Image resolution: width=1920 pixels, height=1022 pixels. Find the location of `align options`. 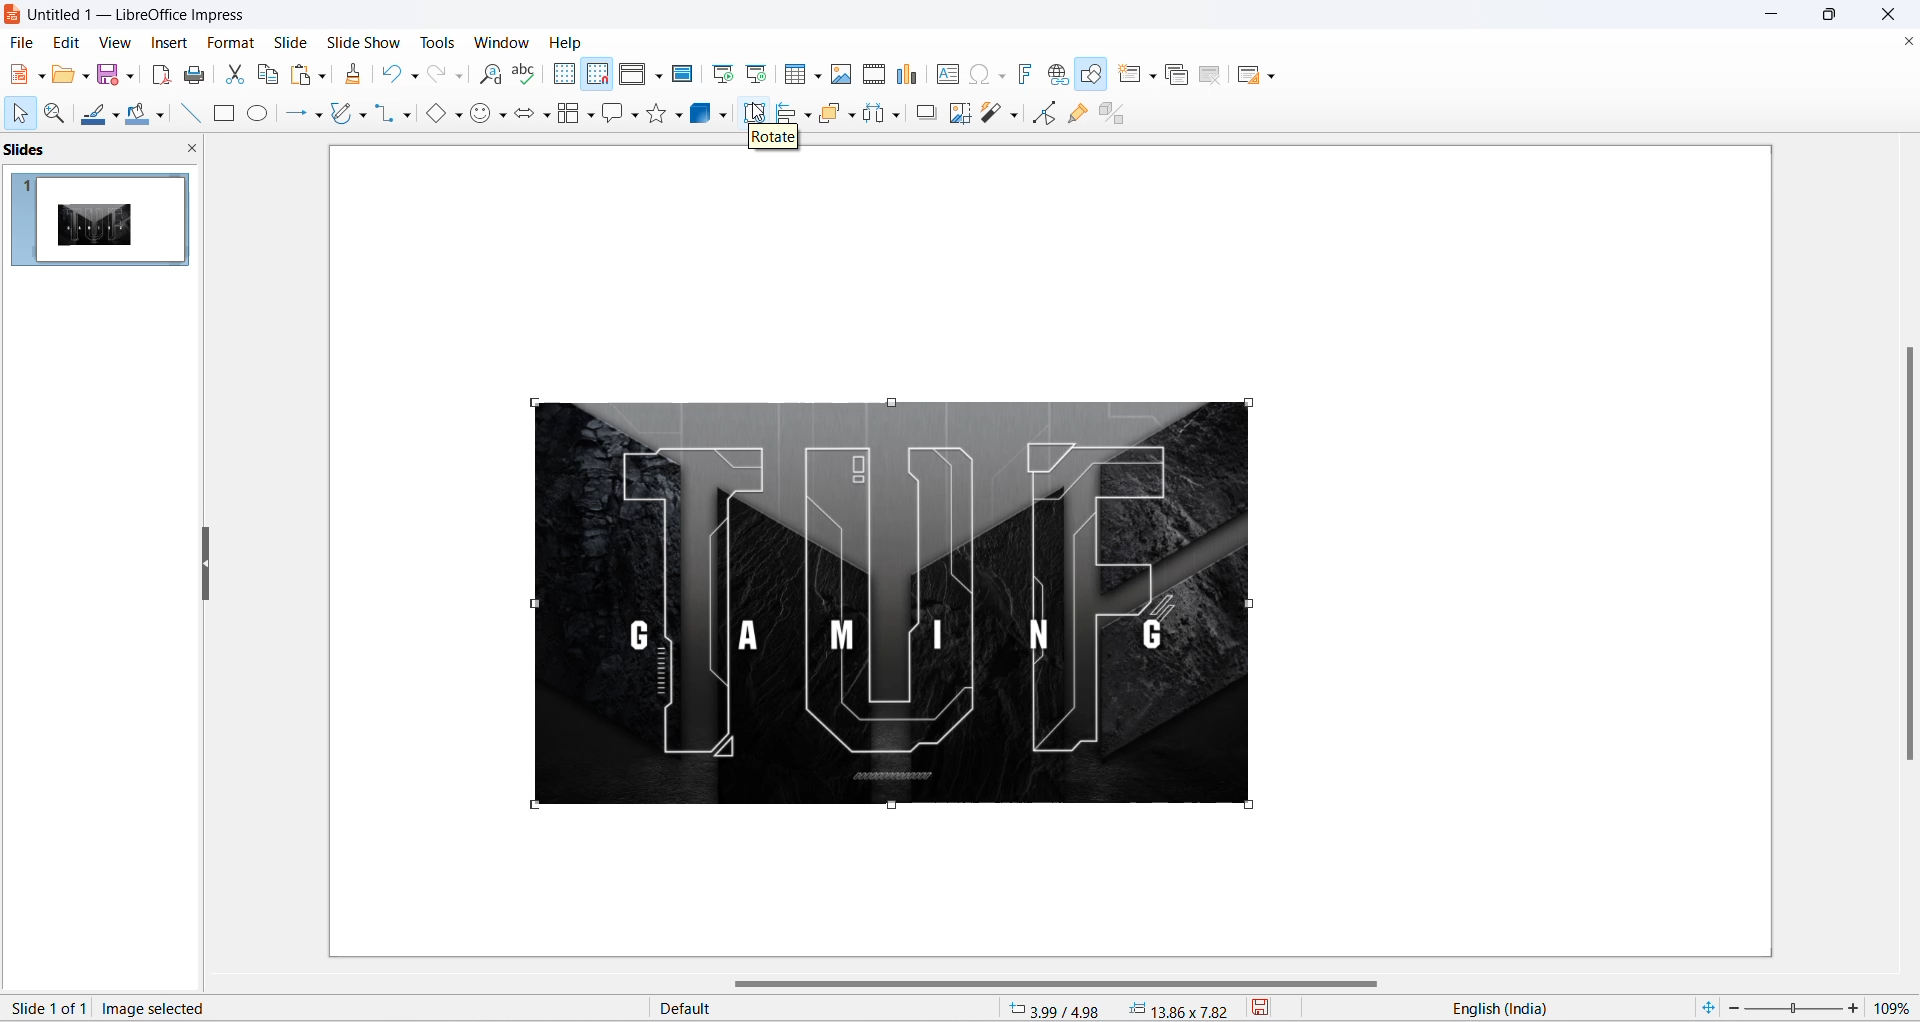

align options is located at coordinates (808, 114).